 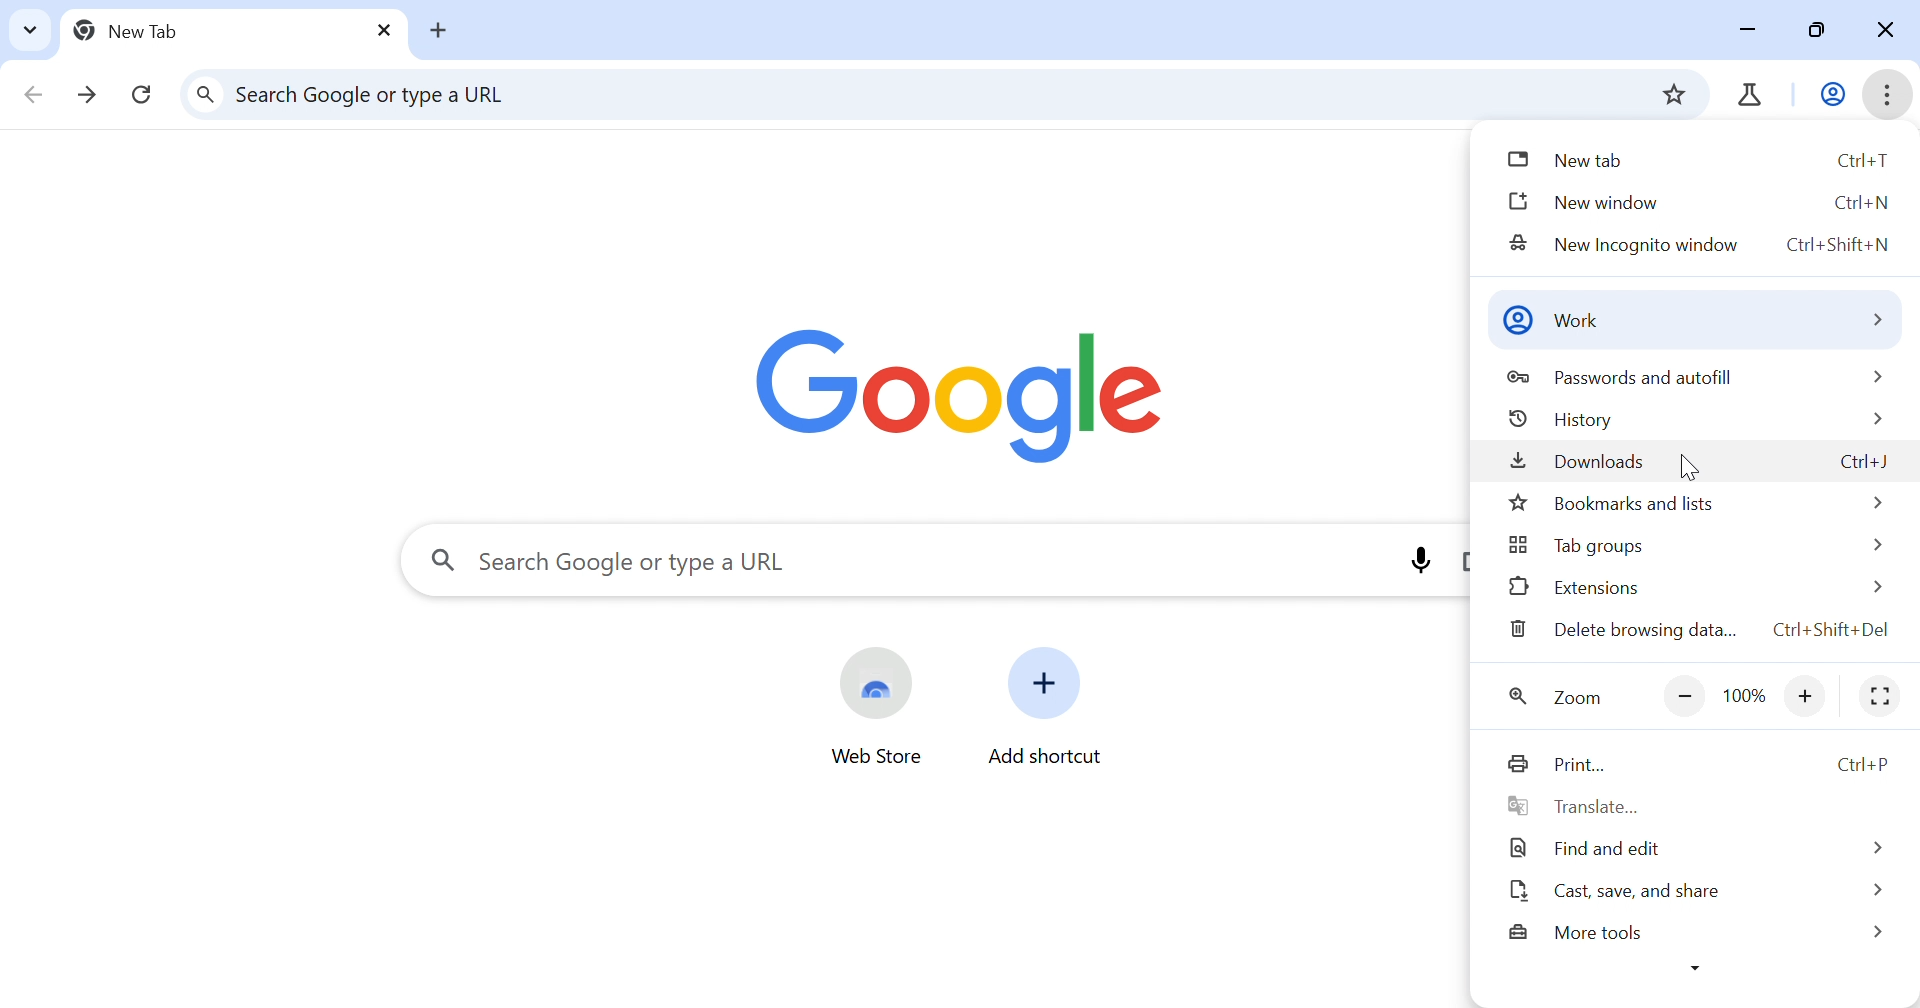 What do you see at coordinates (1864, 161) in the screenshot?
I see `Ctrl+T` at bounding box center [1864, 161].